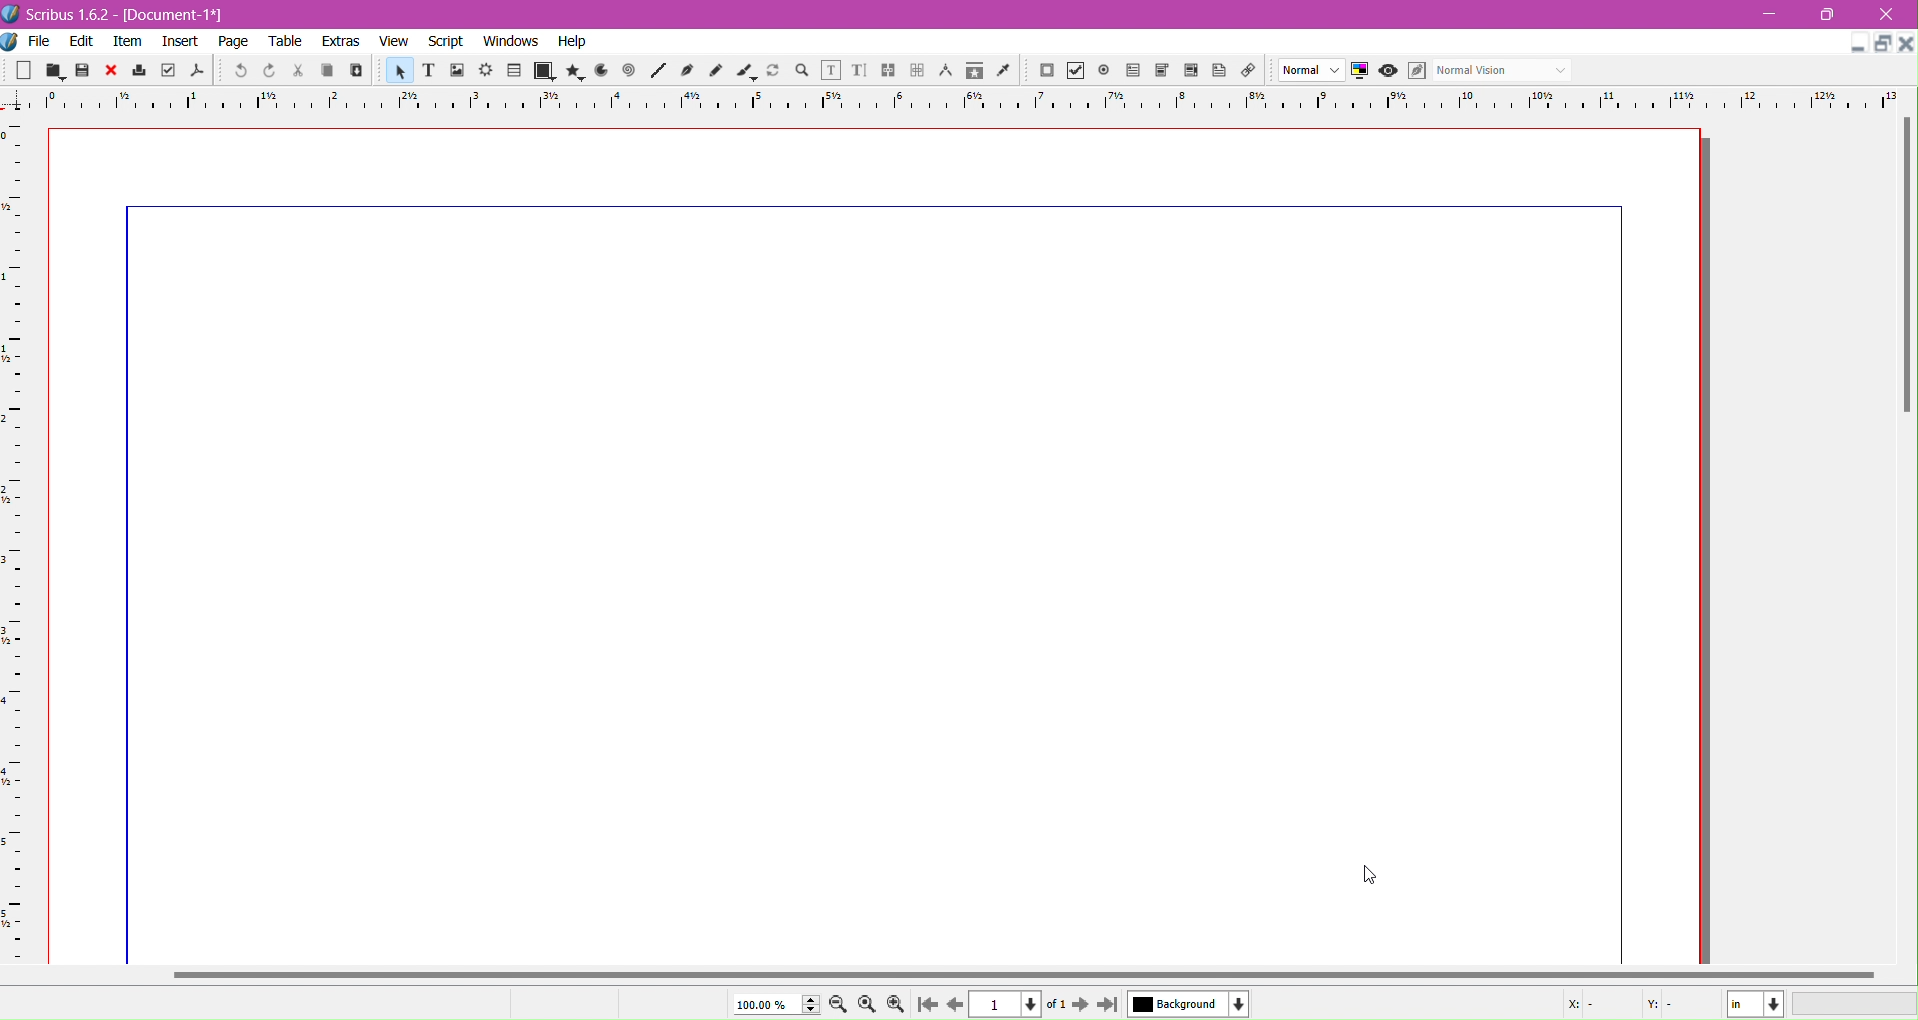 The width and height of the screenshot is (1918, 1020). I want to click on unlink text frames, so click(917, 71).